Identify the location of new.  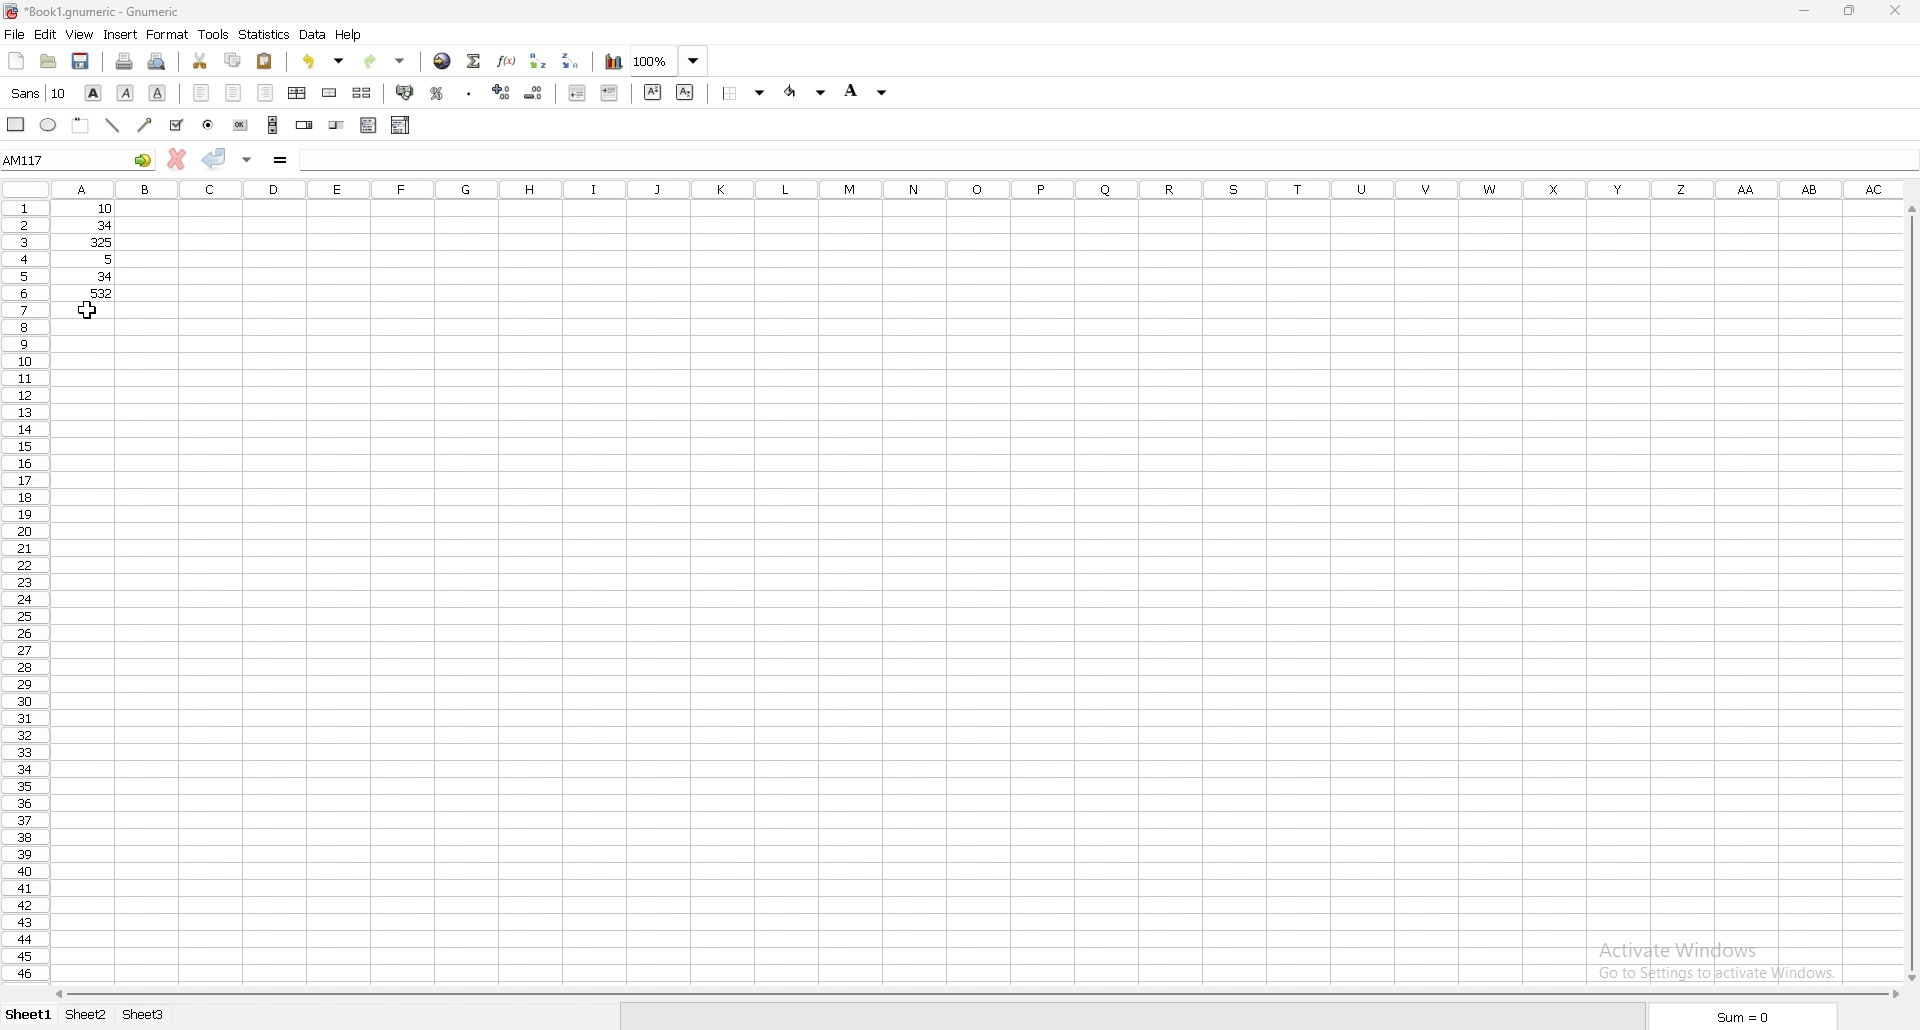
(18, 60).